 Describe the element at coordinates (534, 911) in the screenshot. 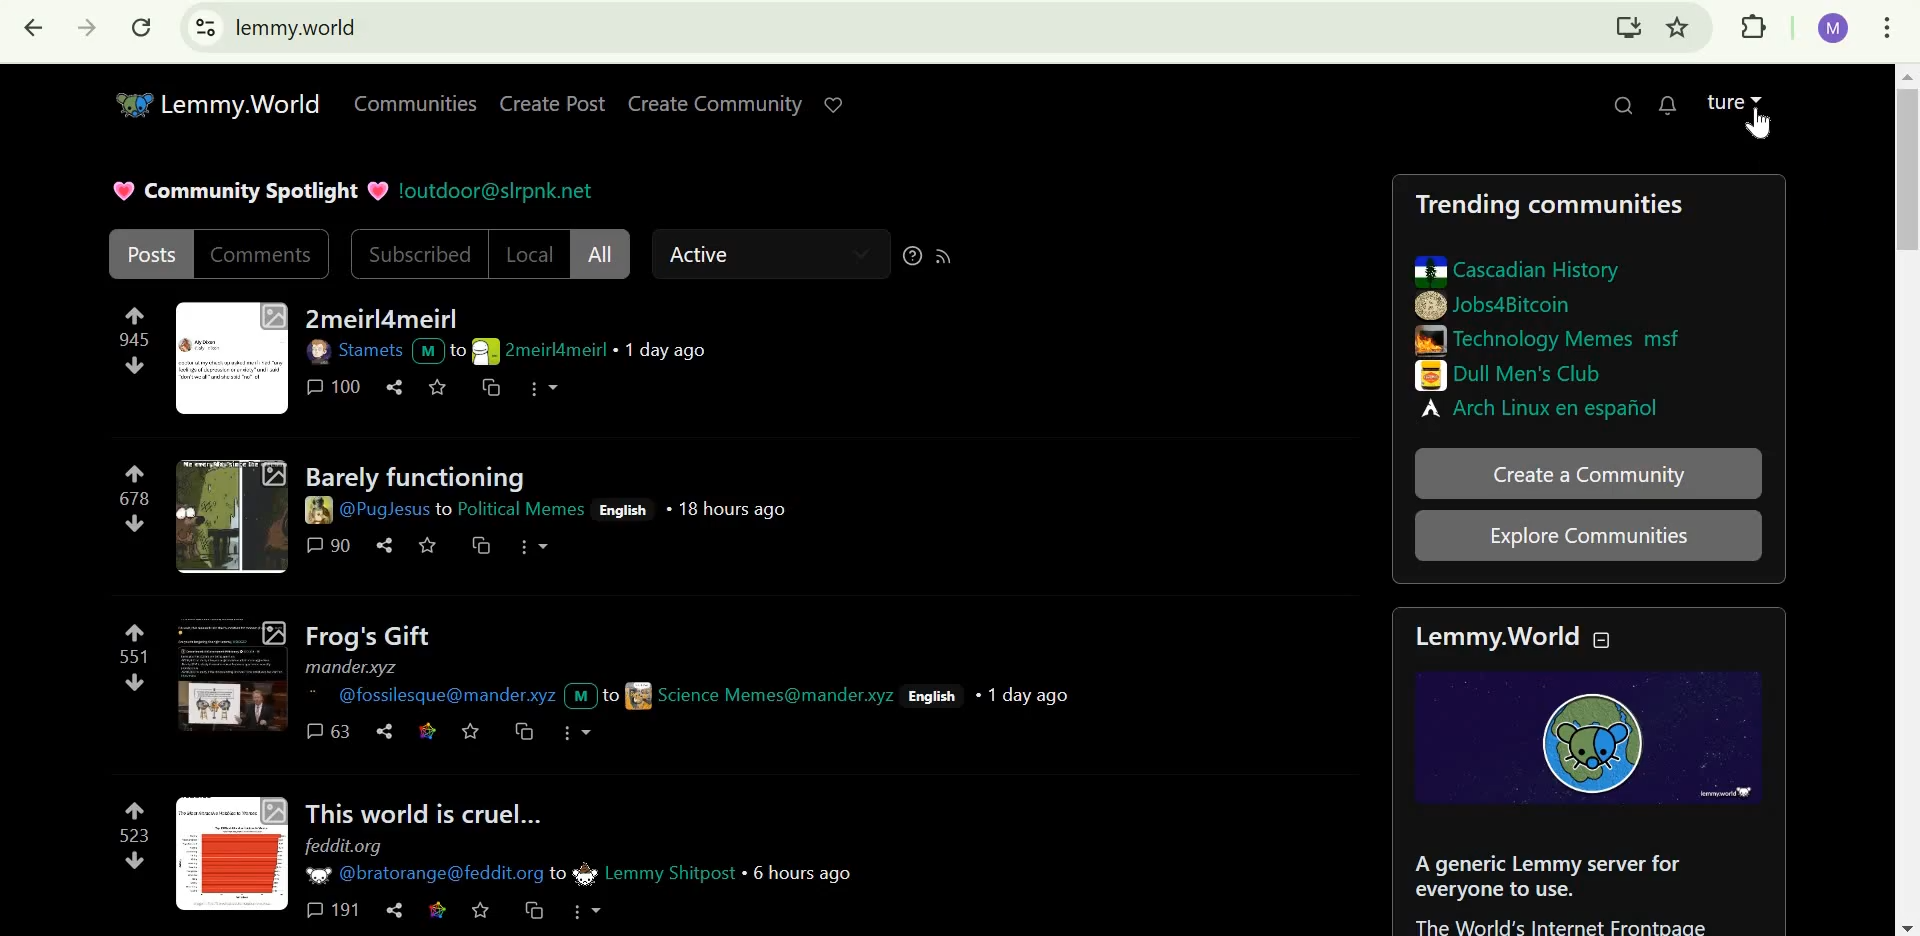

I see `cross-post` at that location.